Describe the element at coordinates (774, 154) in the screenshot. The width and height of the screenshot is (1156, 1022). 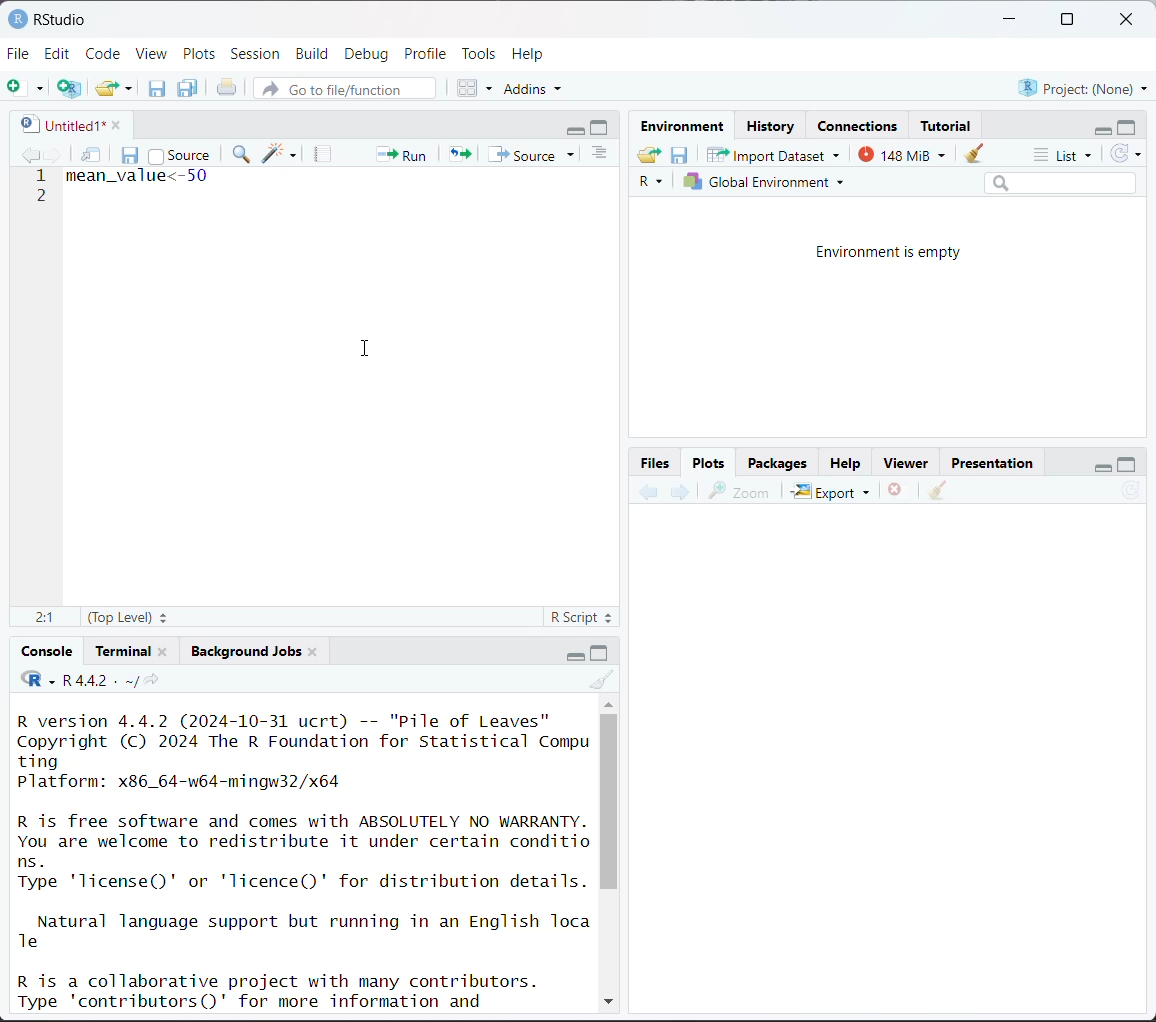
I see `Import Dataset` at that location.